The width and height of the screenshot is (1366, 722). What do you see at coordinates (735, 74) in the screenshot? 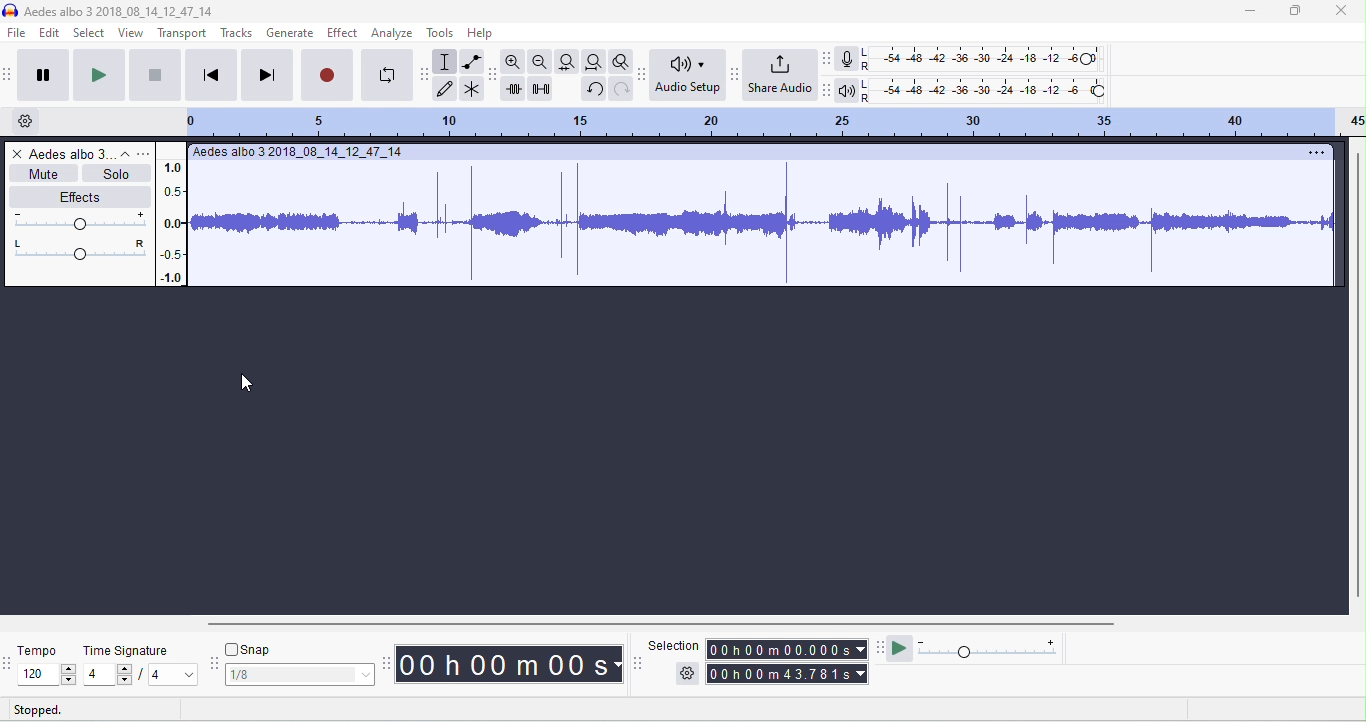
I see `share audio toolbar` at bounding box center [735, 74].